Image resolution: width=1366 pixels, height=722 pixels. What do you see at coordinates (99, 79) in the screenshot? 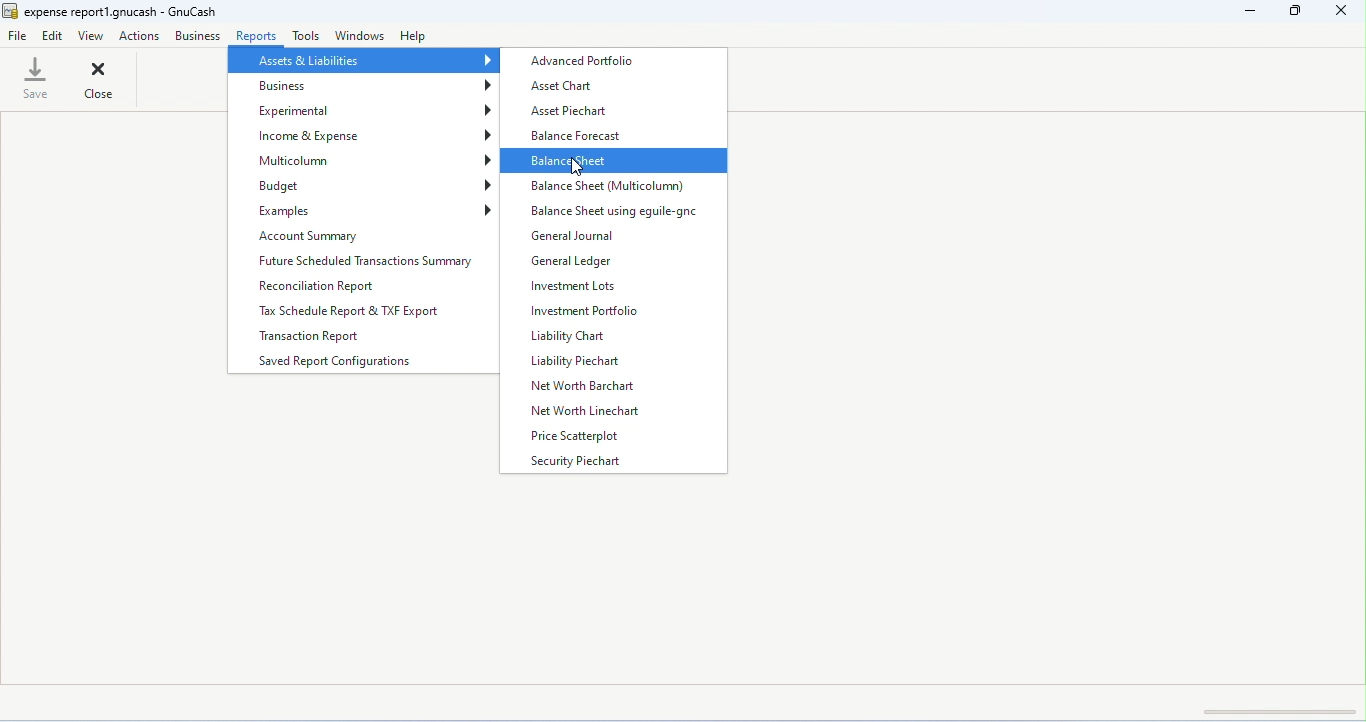
I see `close` at bounding box center [99, 79].